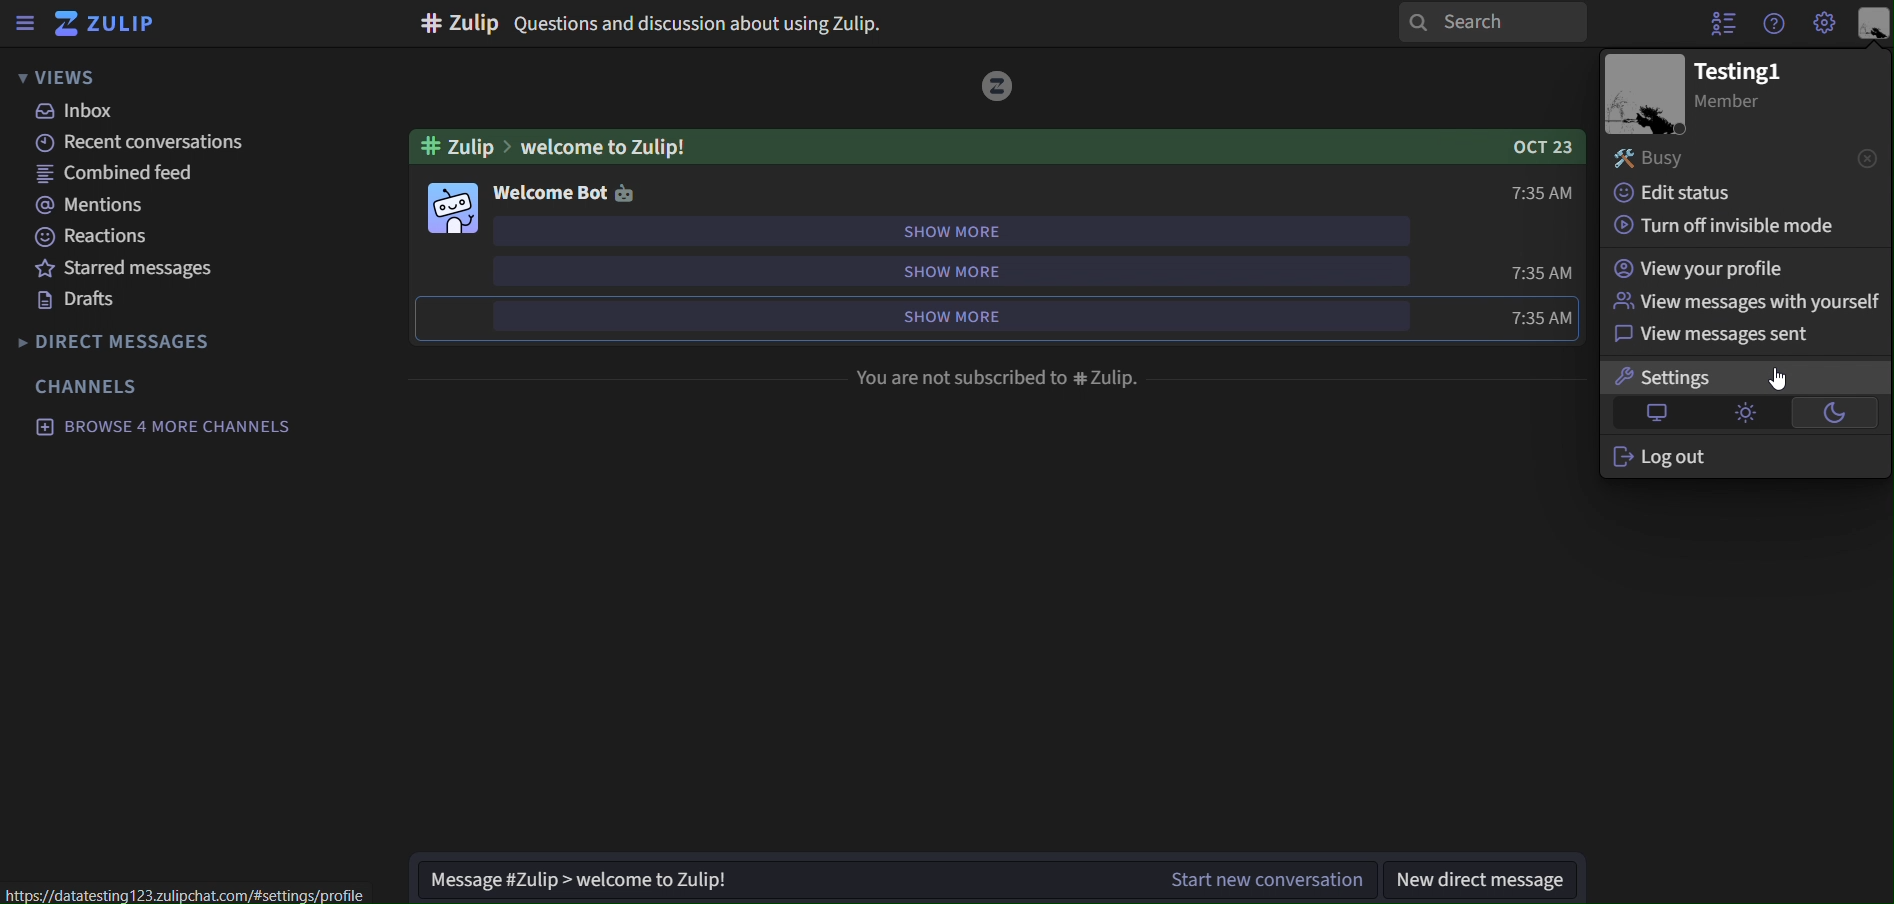  What do you see at coordinates (999, 376) in the screenshot?
I see `you are not subscribed to #zulip` at bounding box center [999, 376].